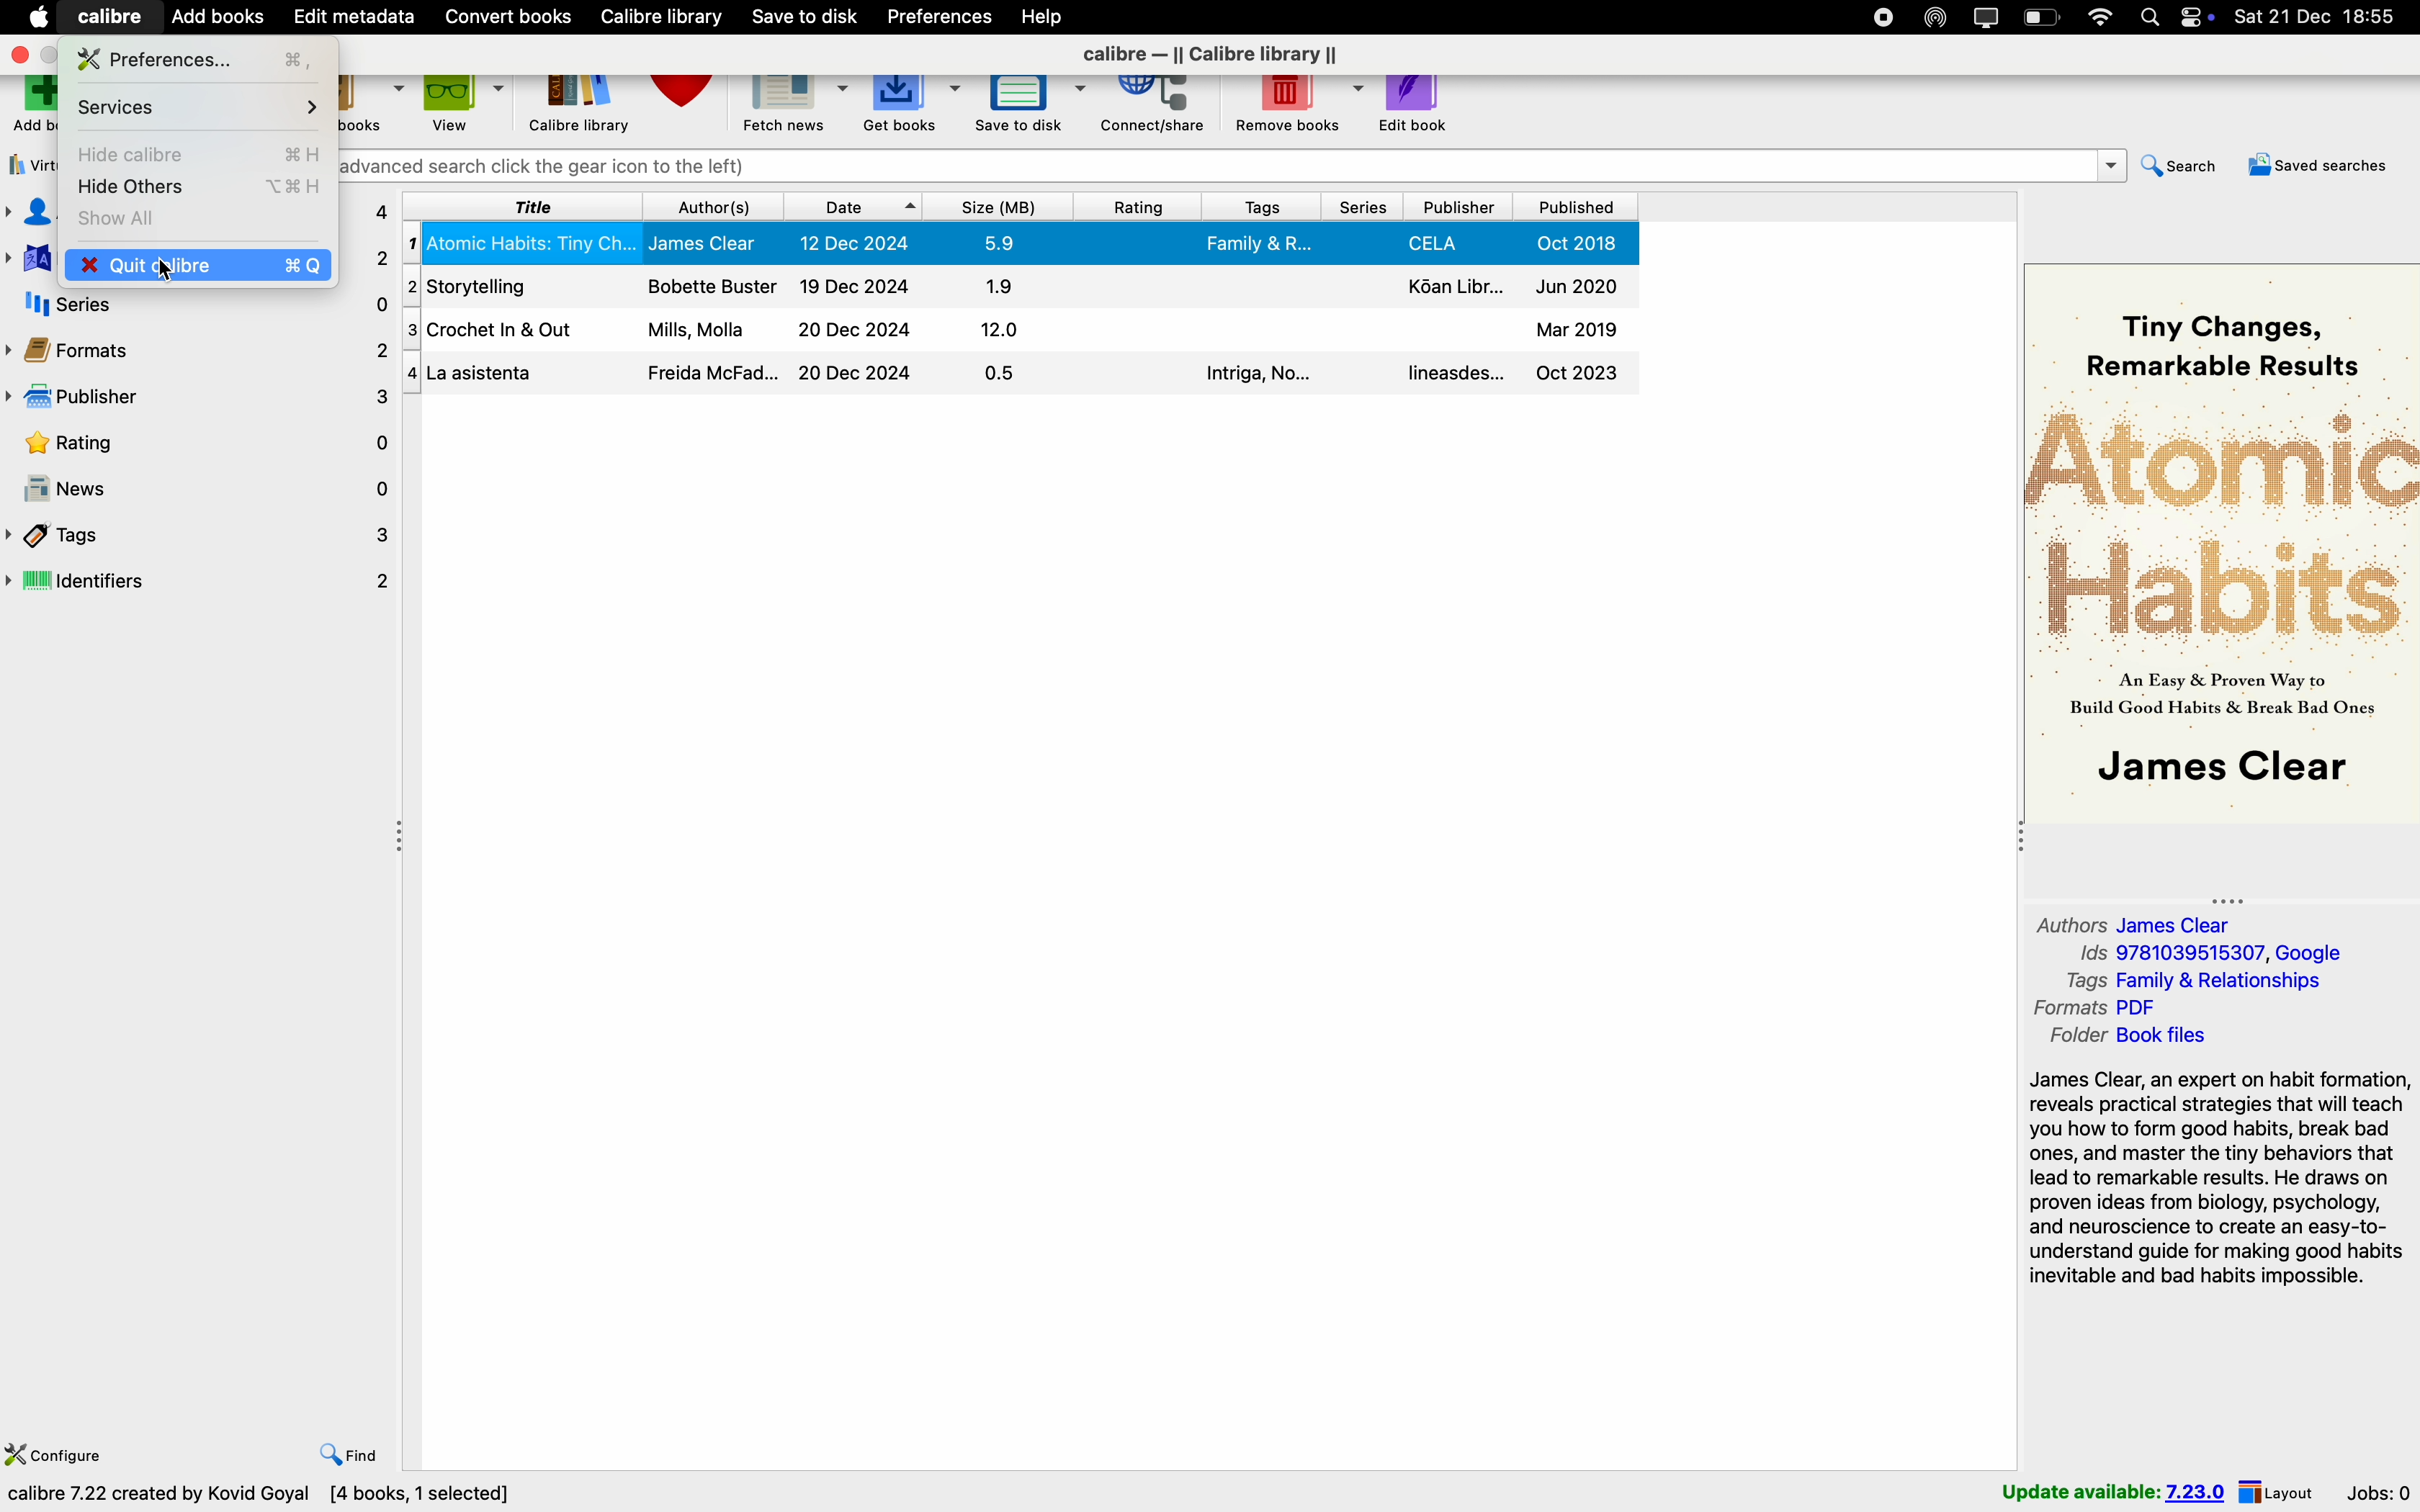  What do you see at coordinates (711, 208) in the screenshot?
I see `author(s)` at bounding box center [711, 208].